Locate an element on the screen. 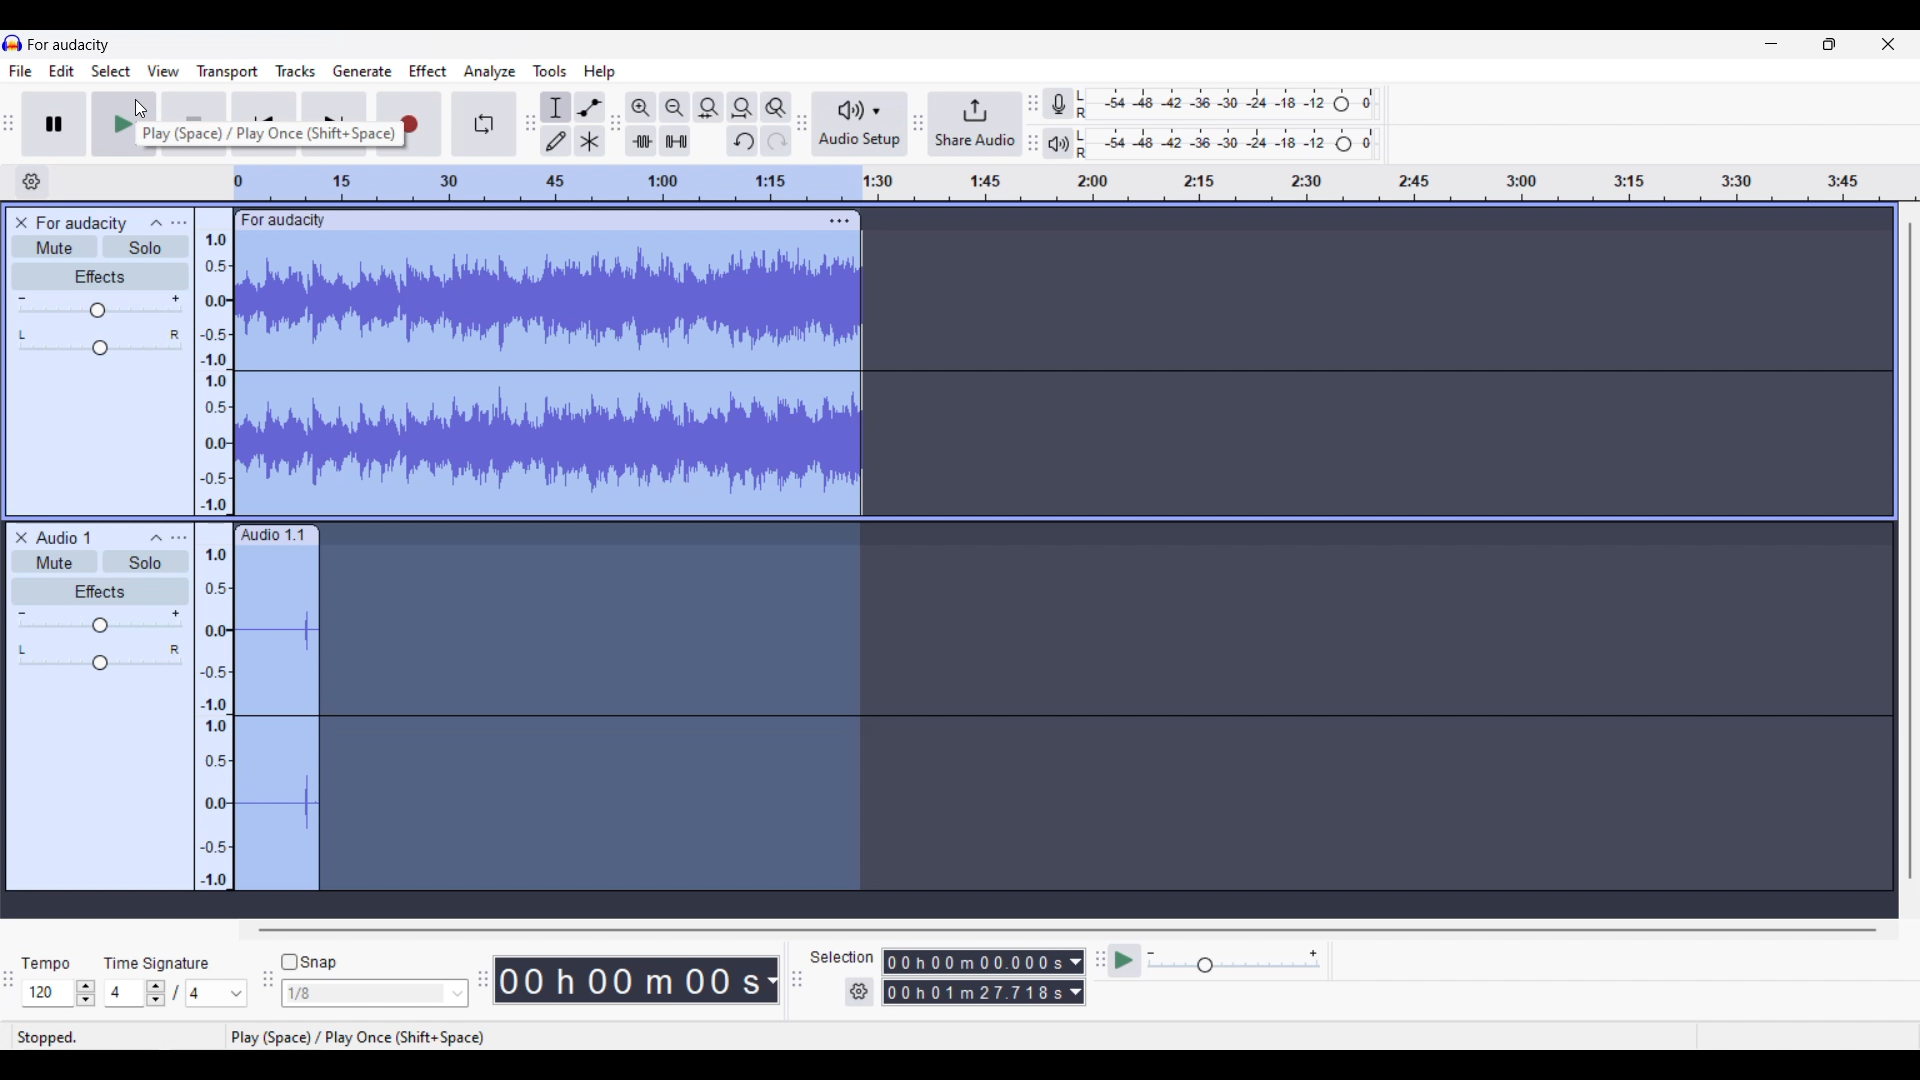 This screenshot has width=1920, height=1080. Effects is located at coordinates (100, 276).